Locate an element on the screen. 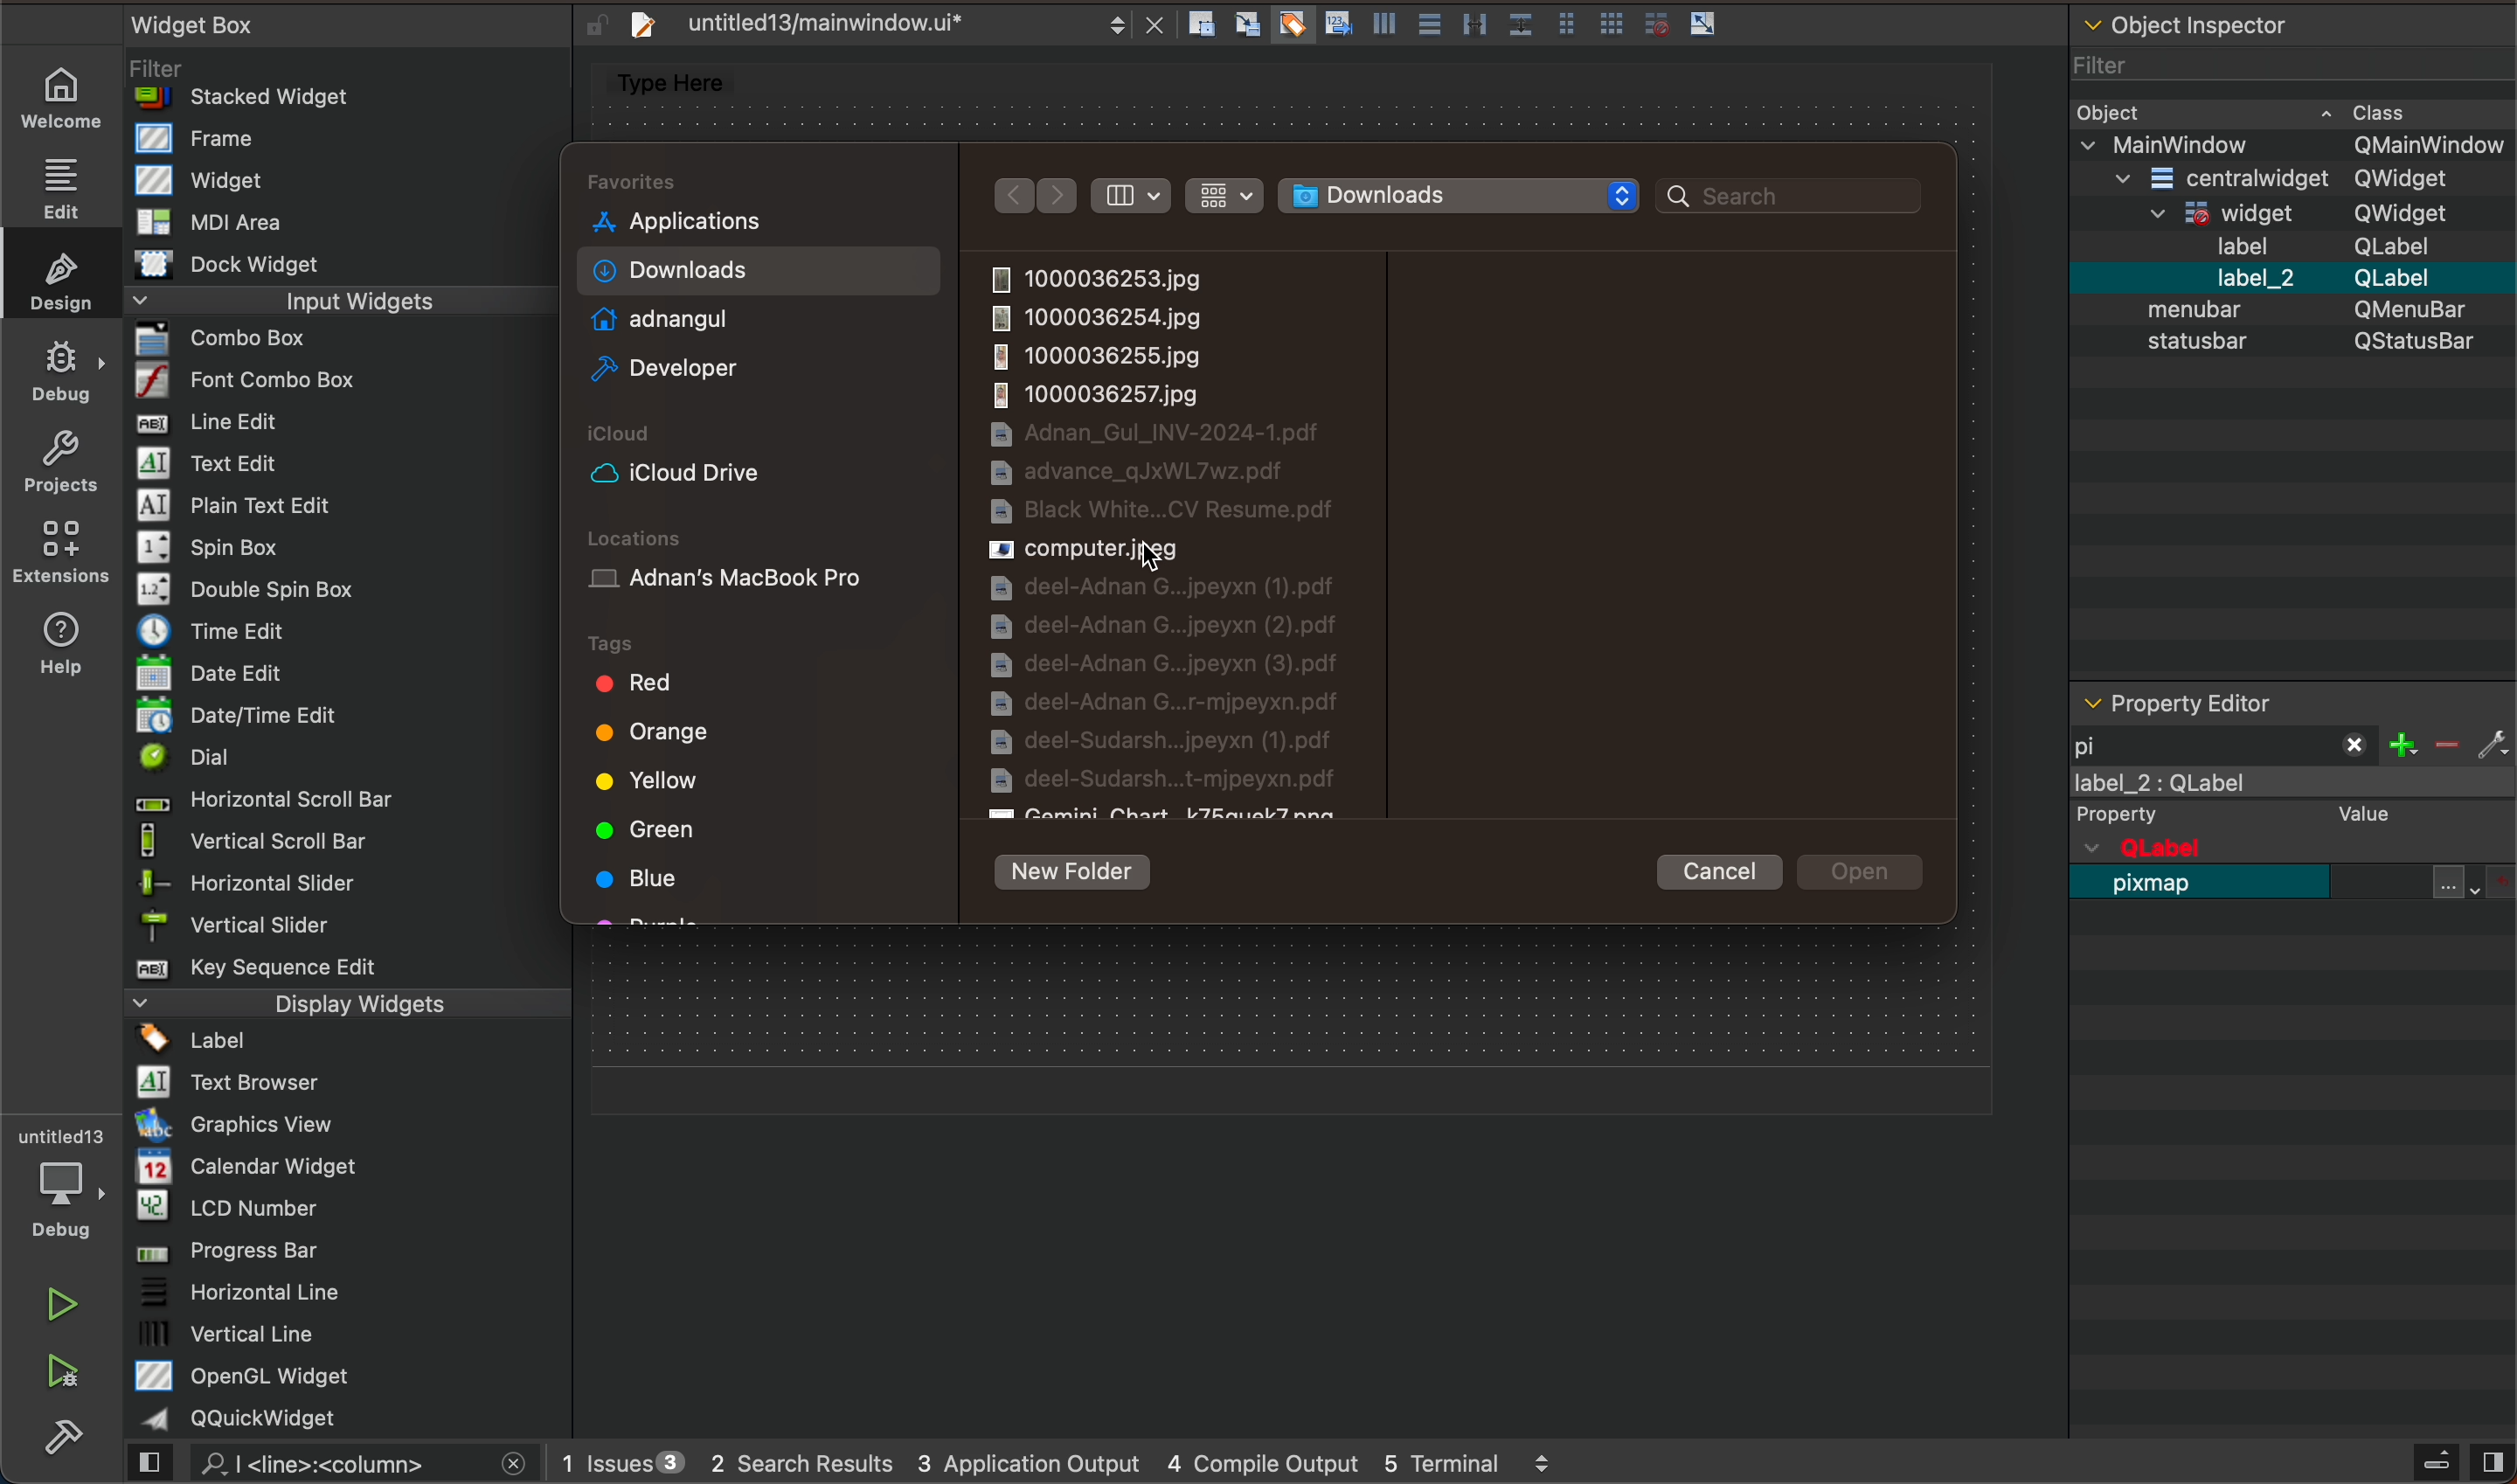 The width and height of the screenshot is (2517, 1484). search is located at coordinates (340, 1464).